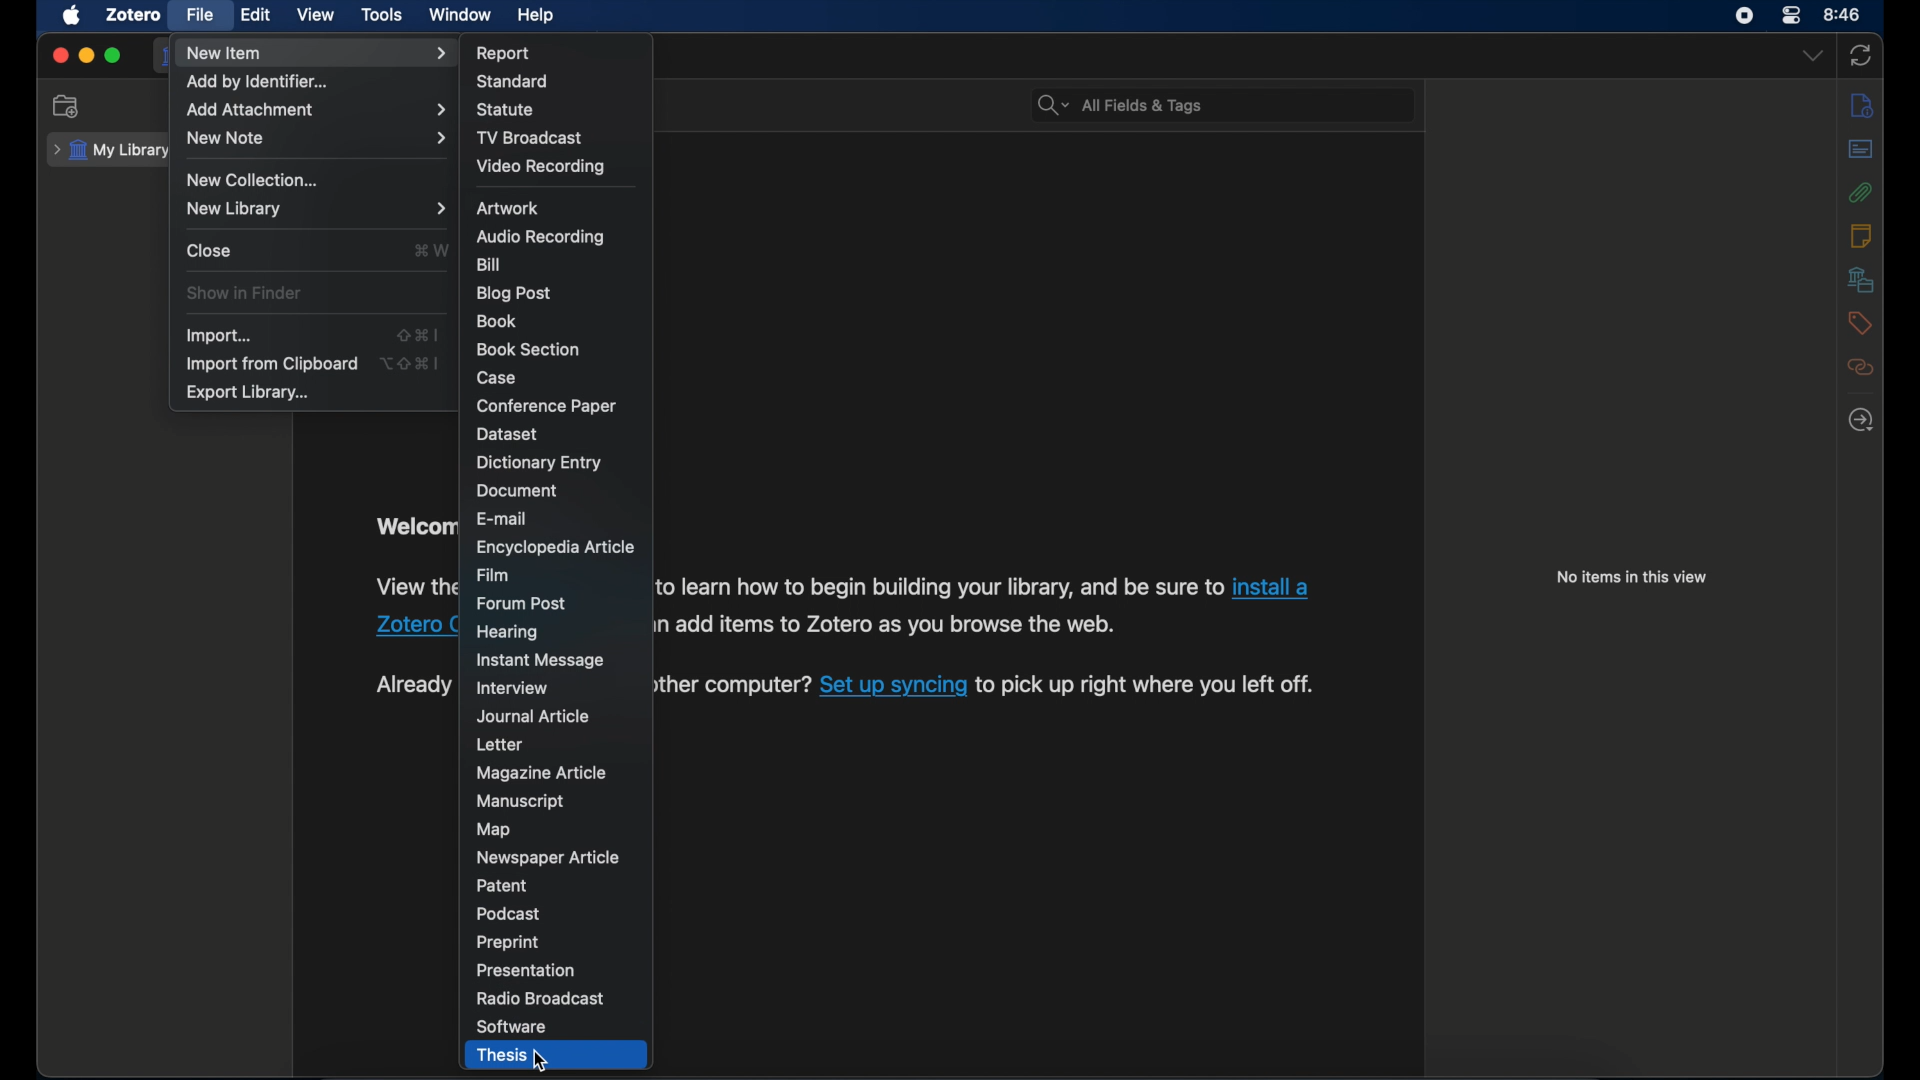 The image size is (1920, 1080). What do you see at coordinates (272, 364) in the screenshot?
I see `import from clipboard` at bounding box center [272, 364].